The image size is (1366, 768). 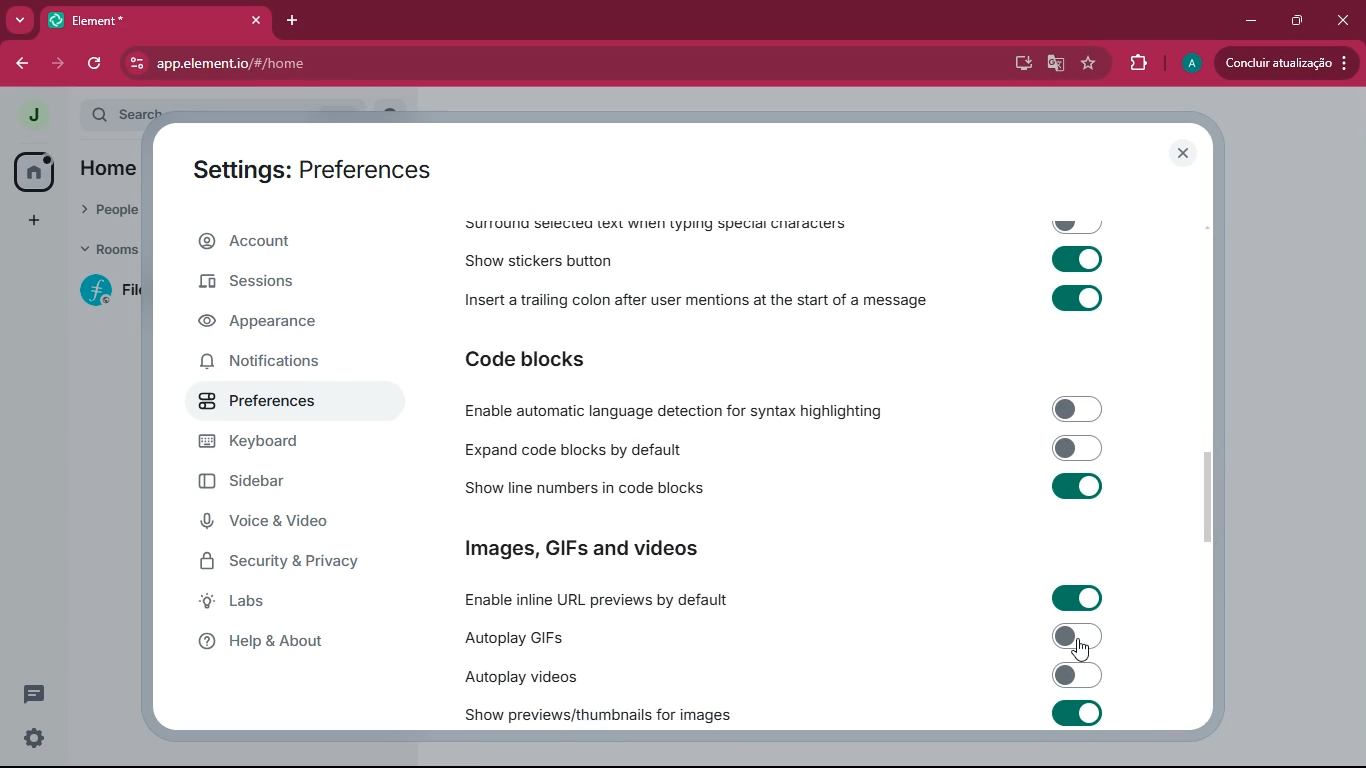 What do you see at coordinates (1287, 63) in the screenshot?
I see `conduir atualizacao` at bounding box center [1287, 63].